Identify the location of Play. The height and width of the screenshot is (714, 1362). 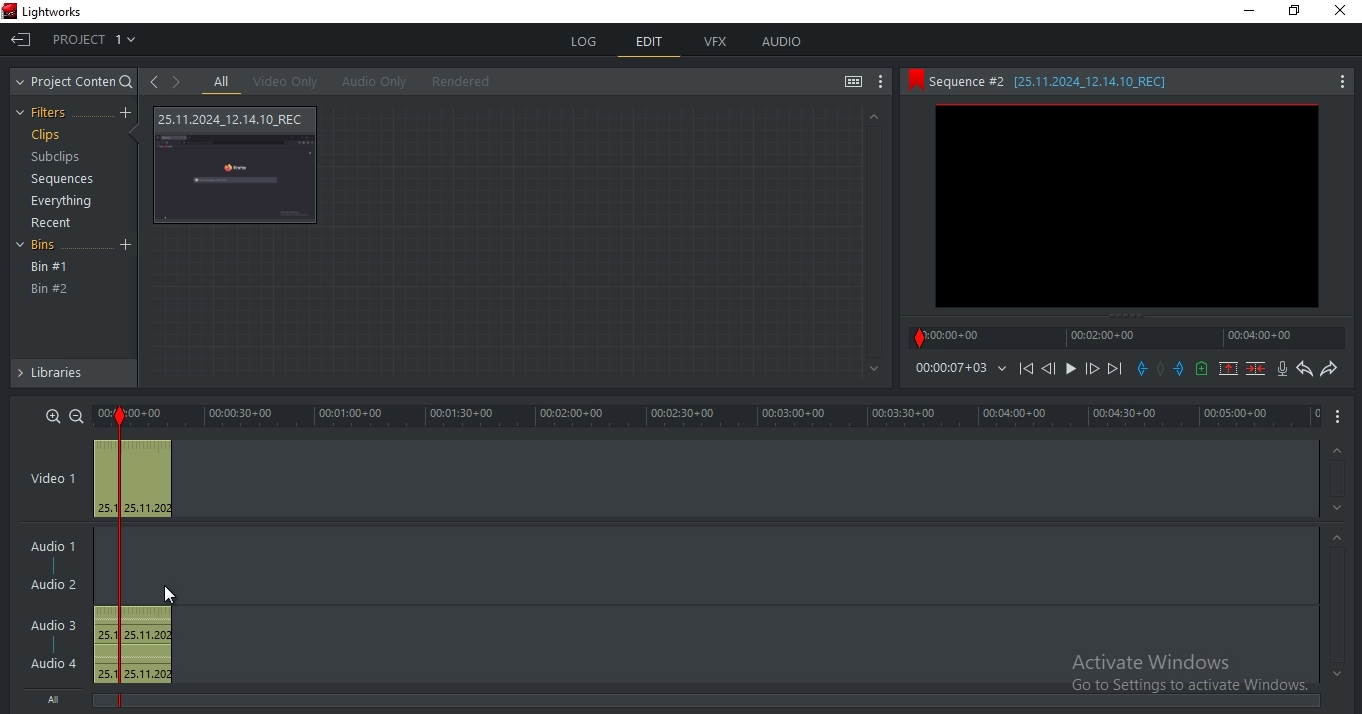
(1071, 368).